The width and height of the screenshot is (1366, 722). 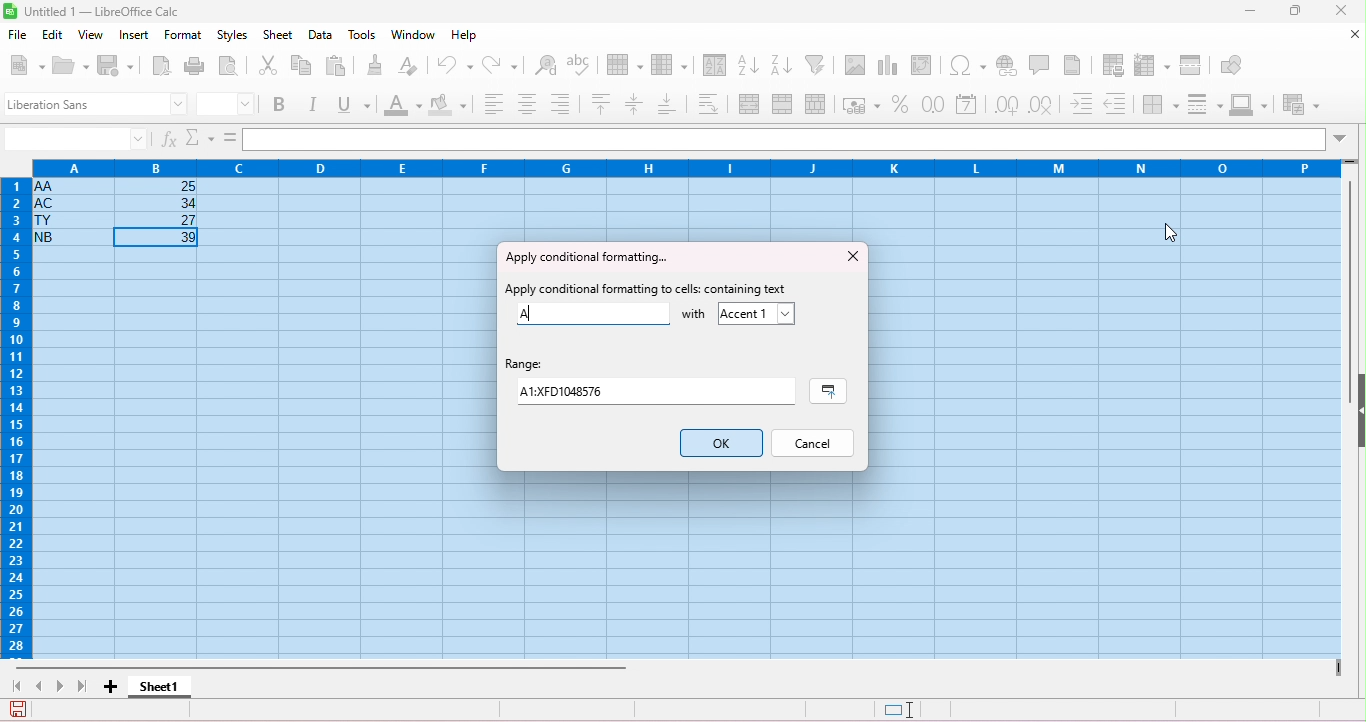 I want to click on font size, so click(x=226, y=104).